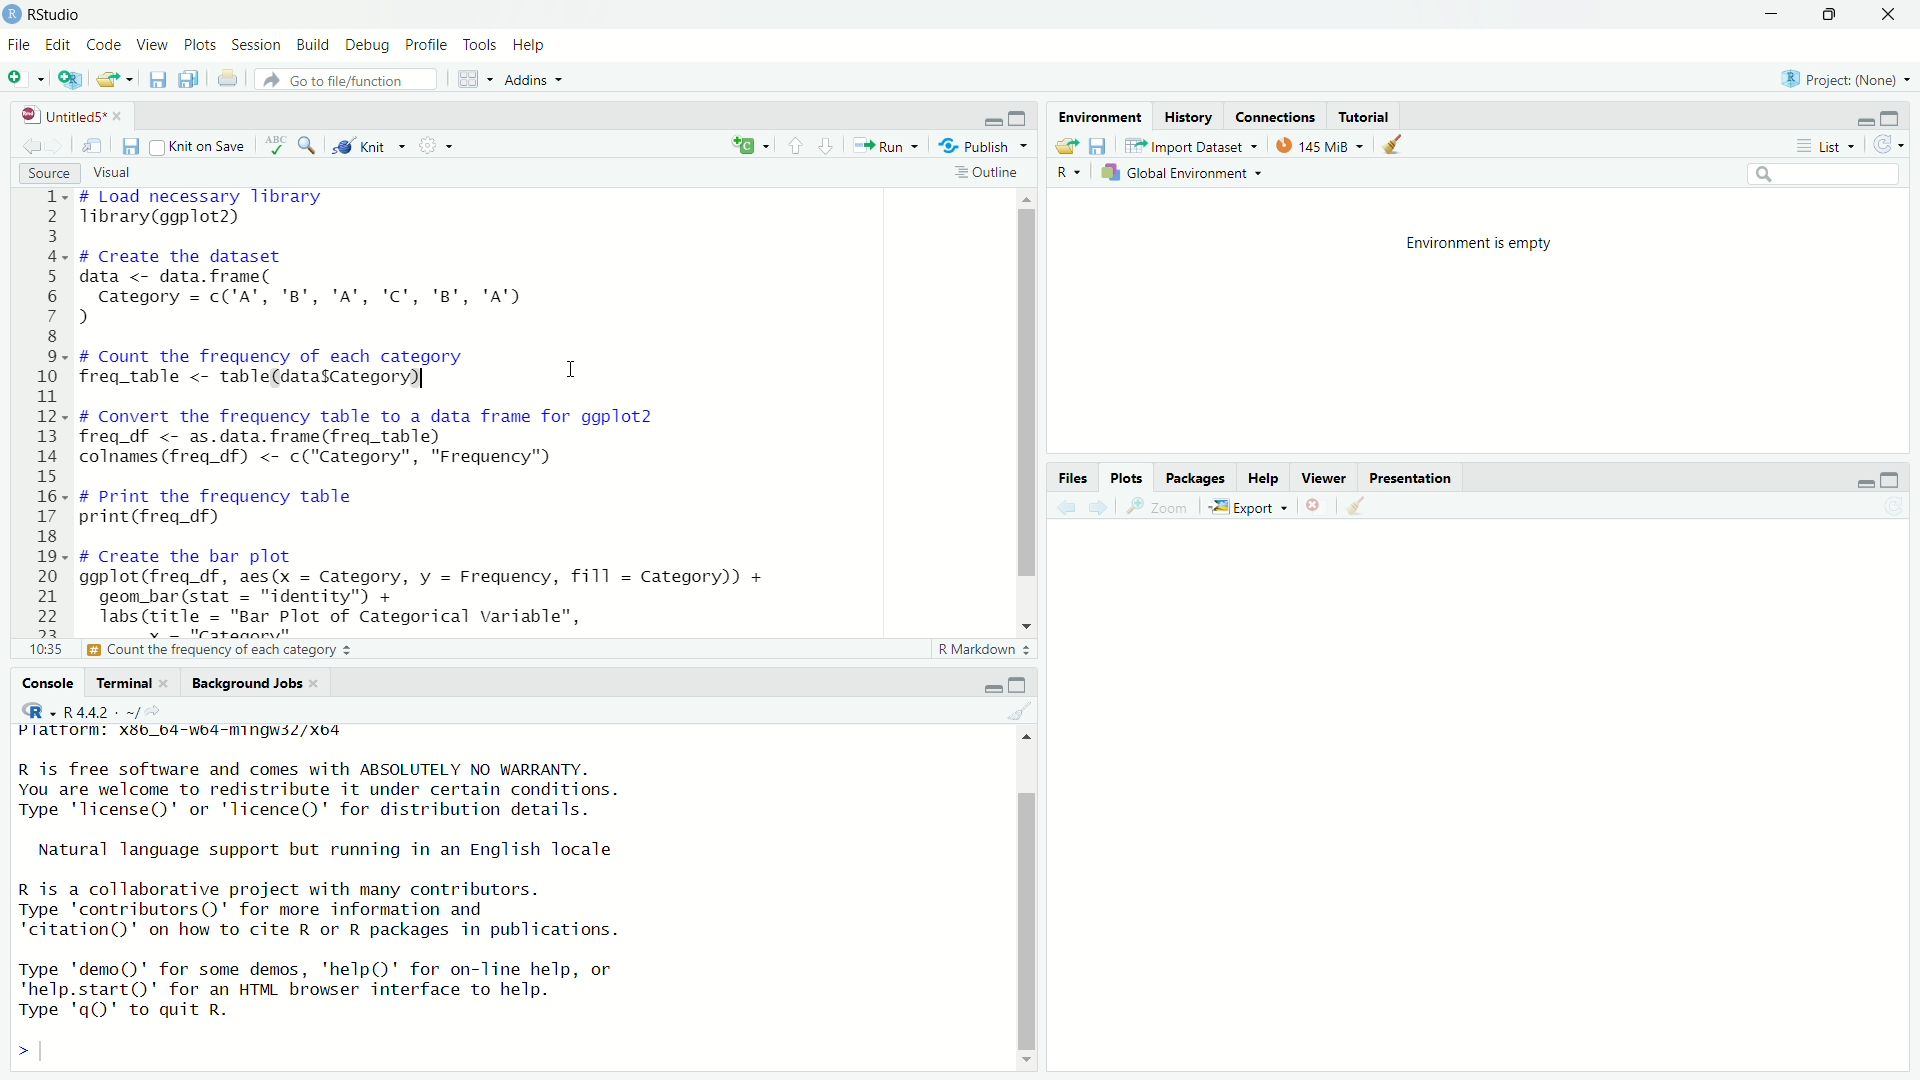  Describe the element at coordinates (111, 173) in the screenshot. I see `visual` at that location.